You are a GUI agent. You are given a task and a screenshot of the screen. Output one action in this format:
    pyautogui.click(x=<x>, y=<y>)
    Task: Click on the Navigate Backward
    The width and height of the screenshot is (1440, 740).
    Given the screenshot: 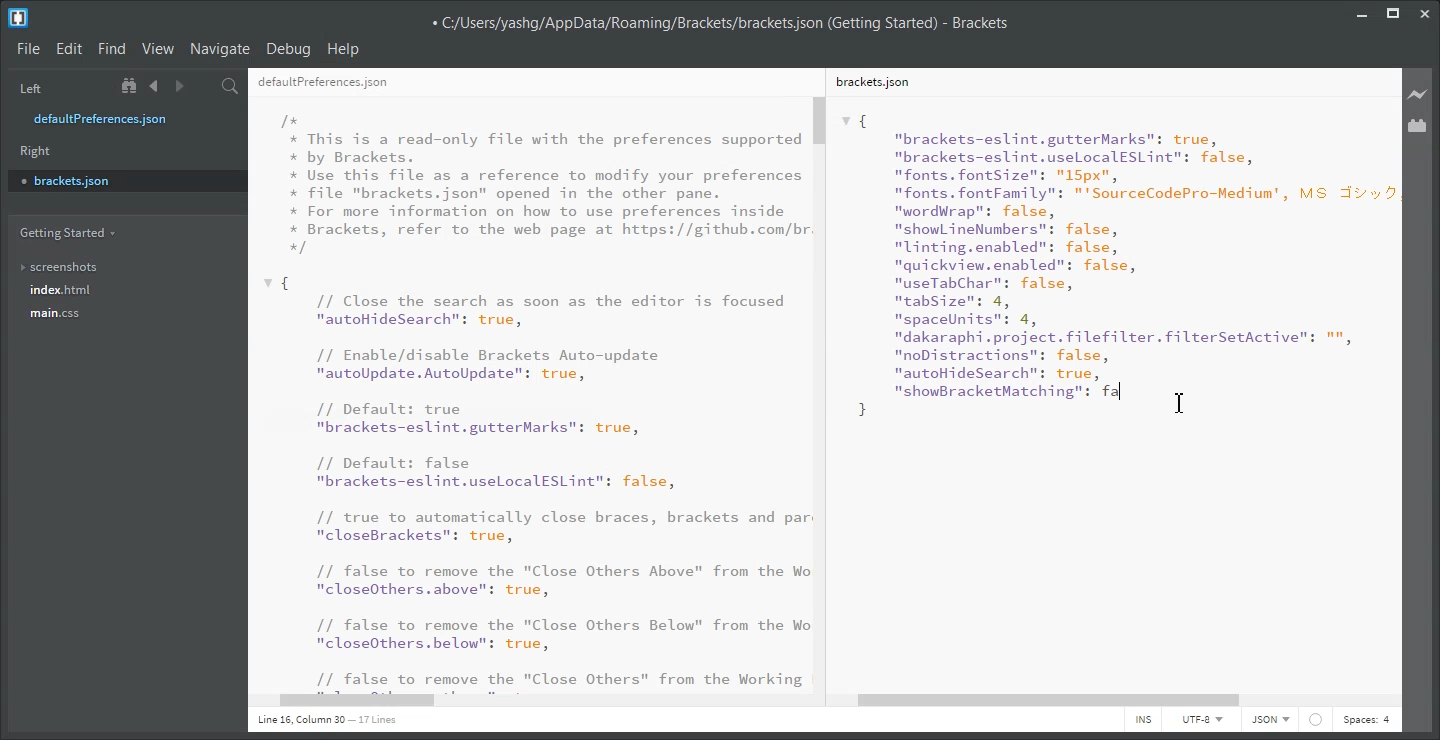 What is the action you would take?
    pyautogui.click(x=154, y=86)
    